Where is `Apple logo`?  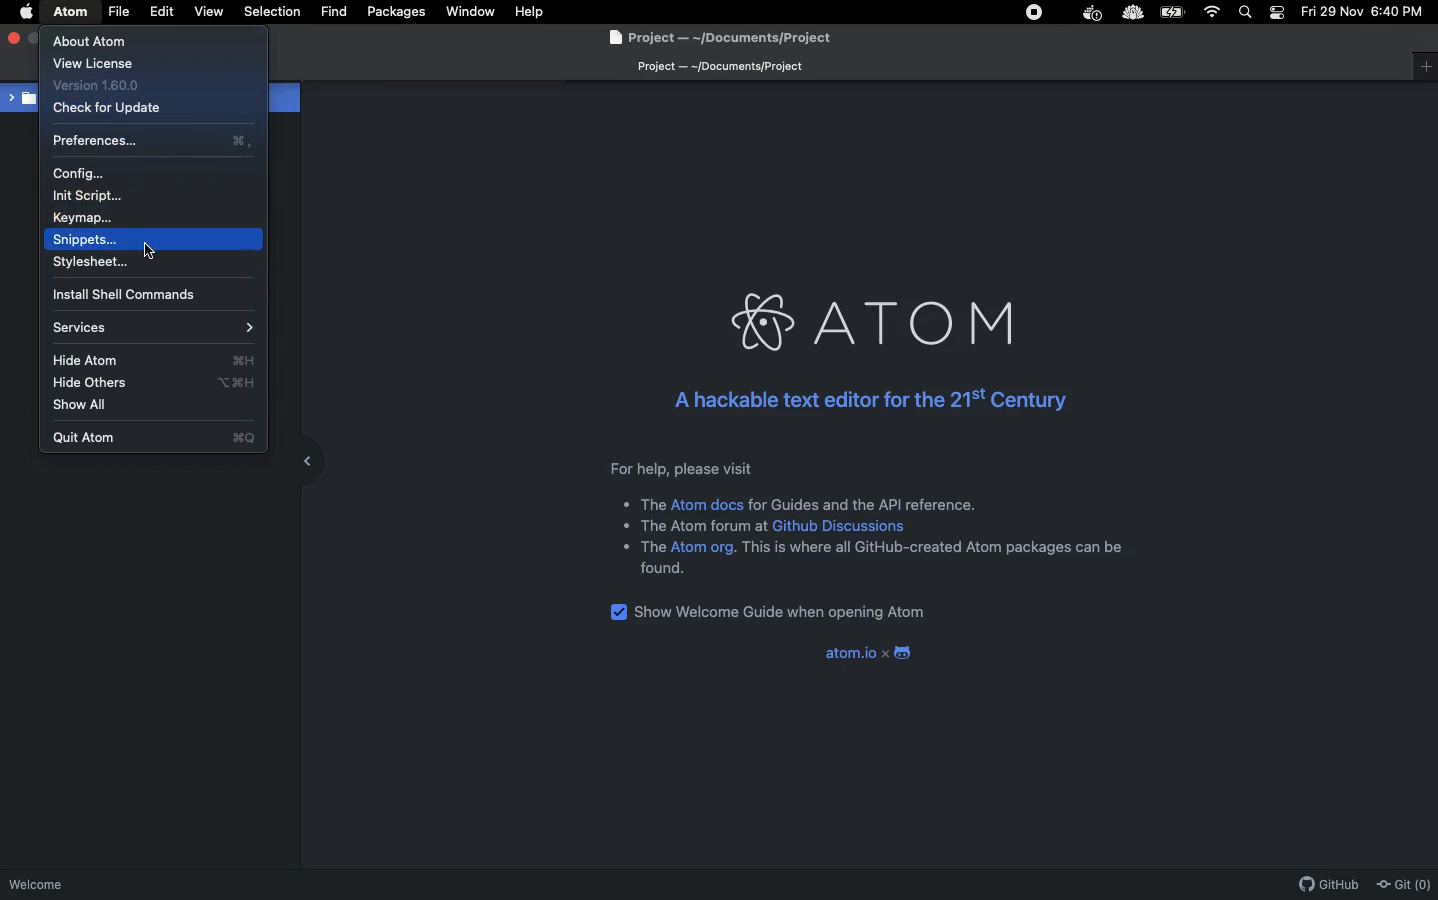
Apple logo is located at coordinates (29, 12).